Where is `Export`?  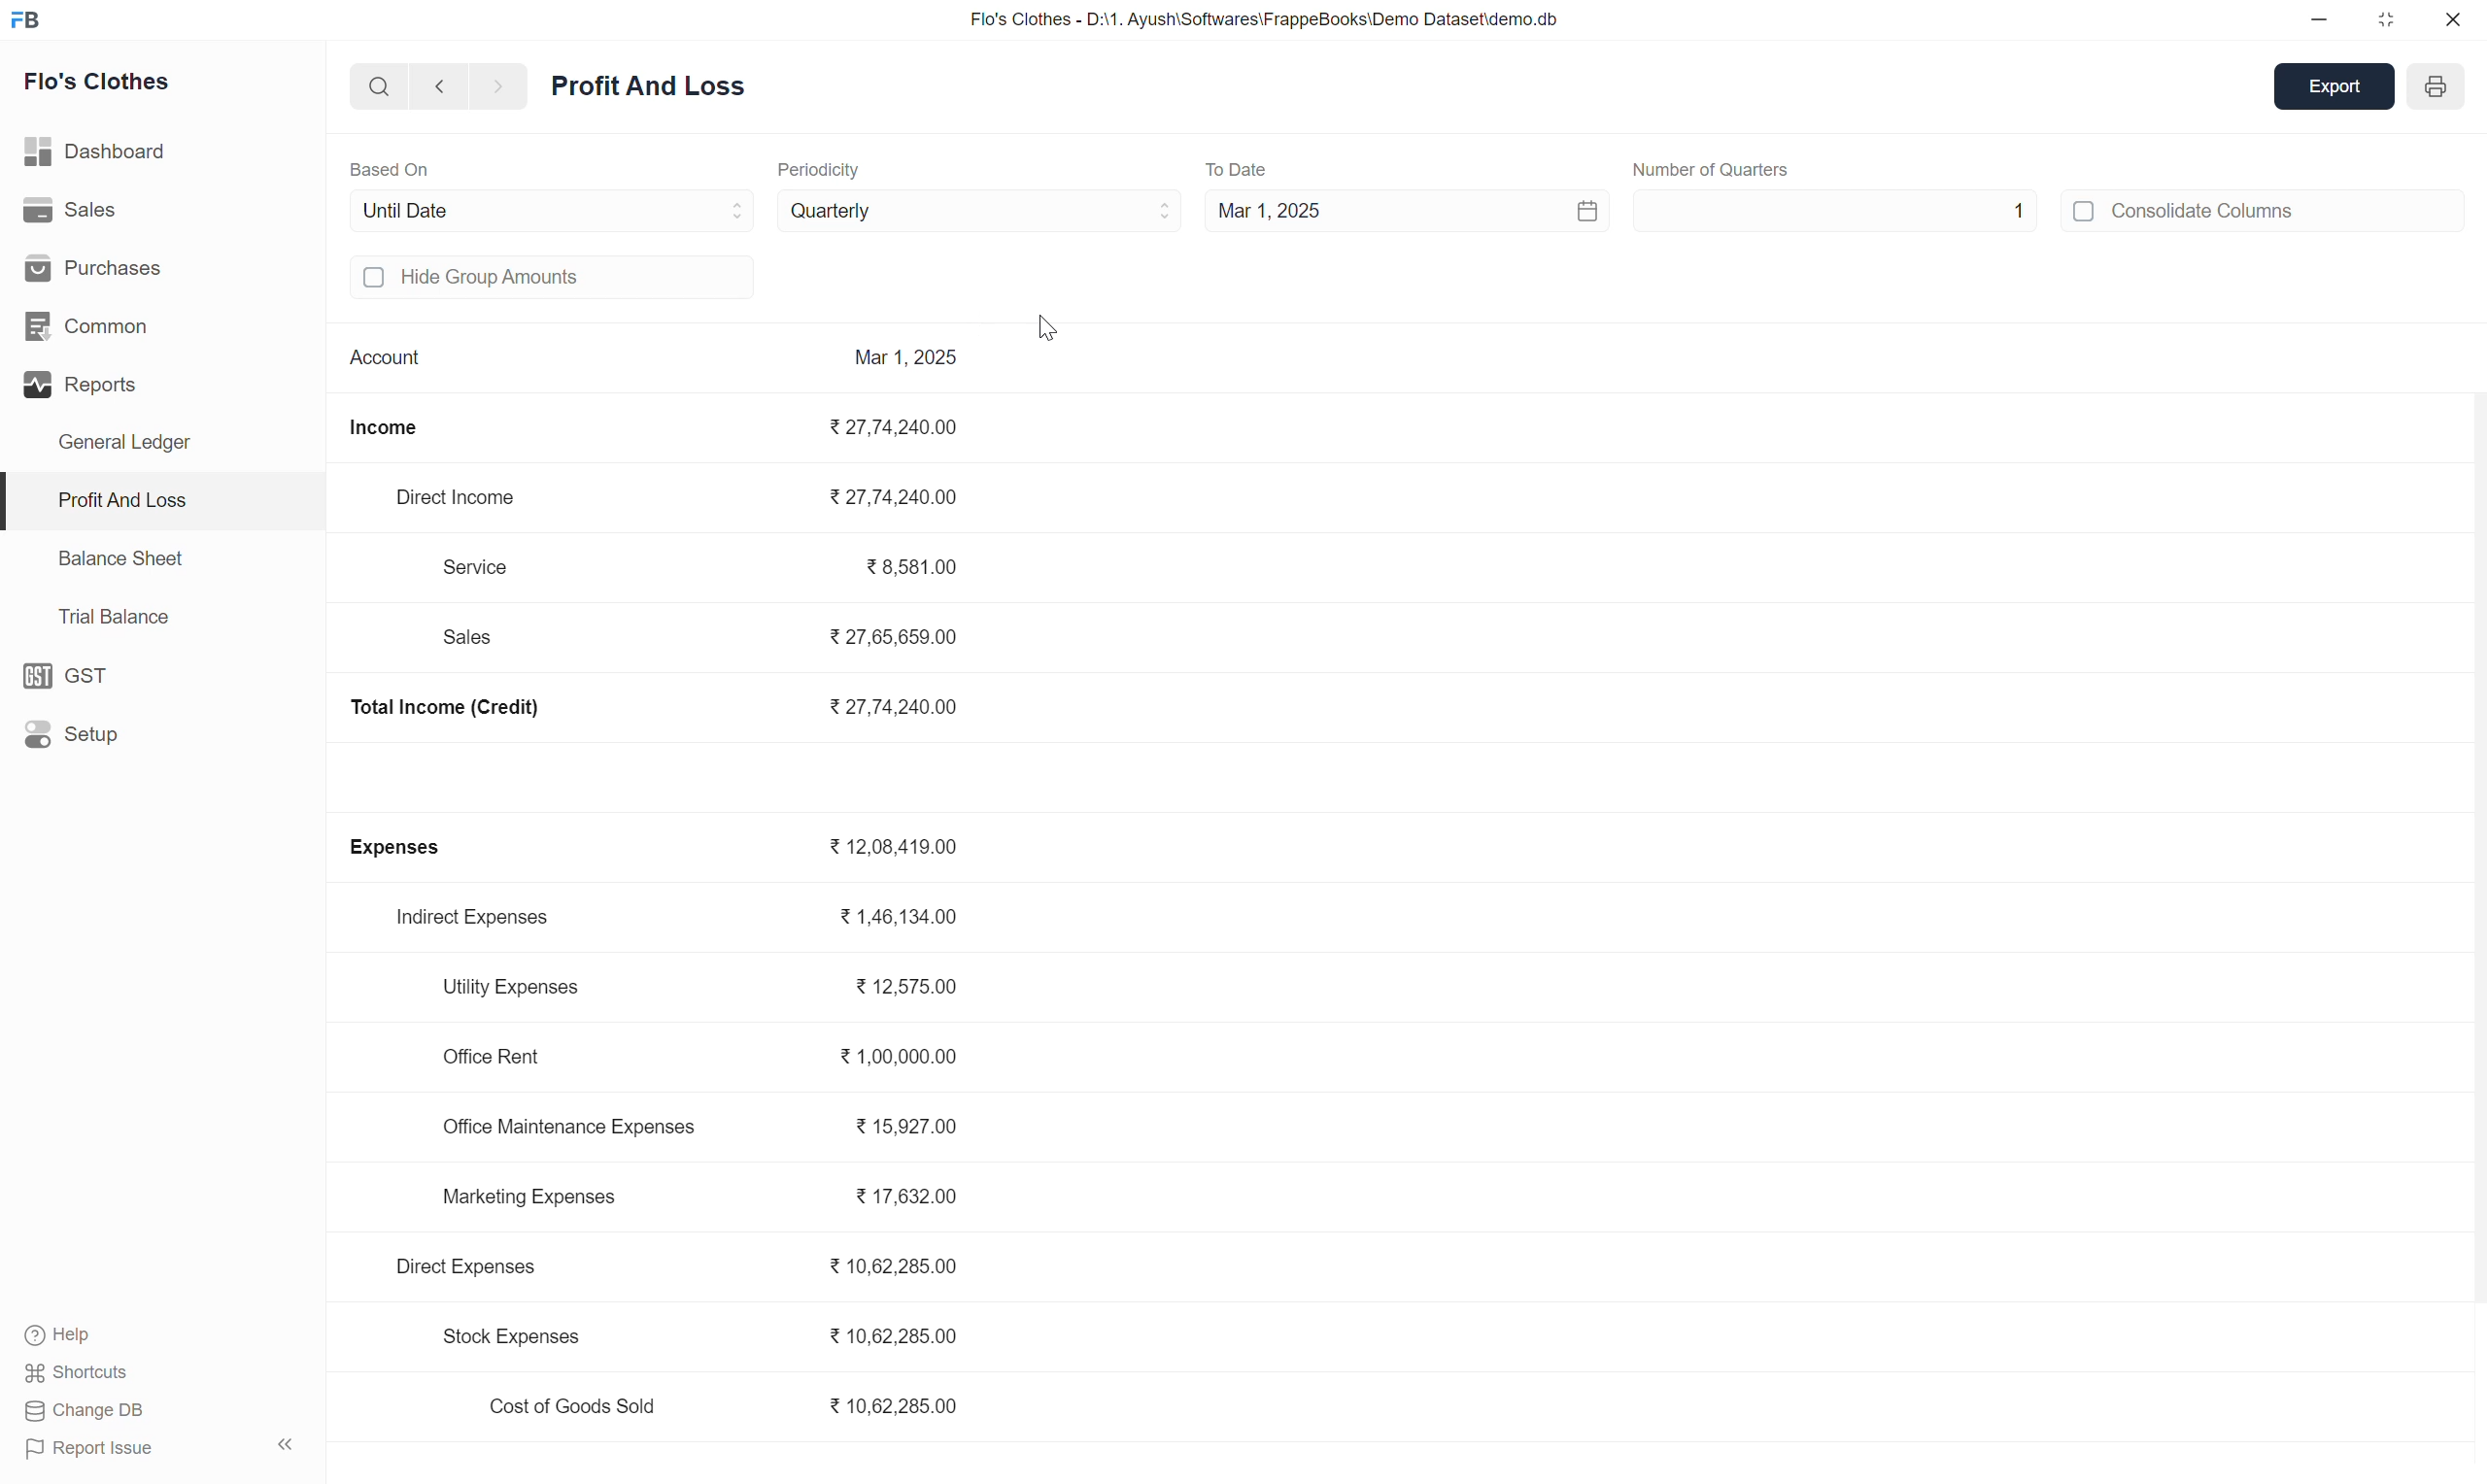 Export is located at coordinates (2332, 87).